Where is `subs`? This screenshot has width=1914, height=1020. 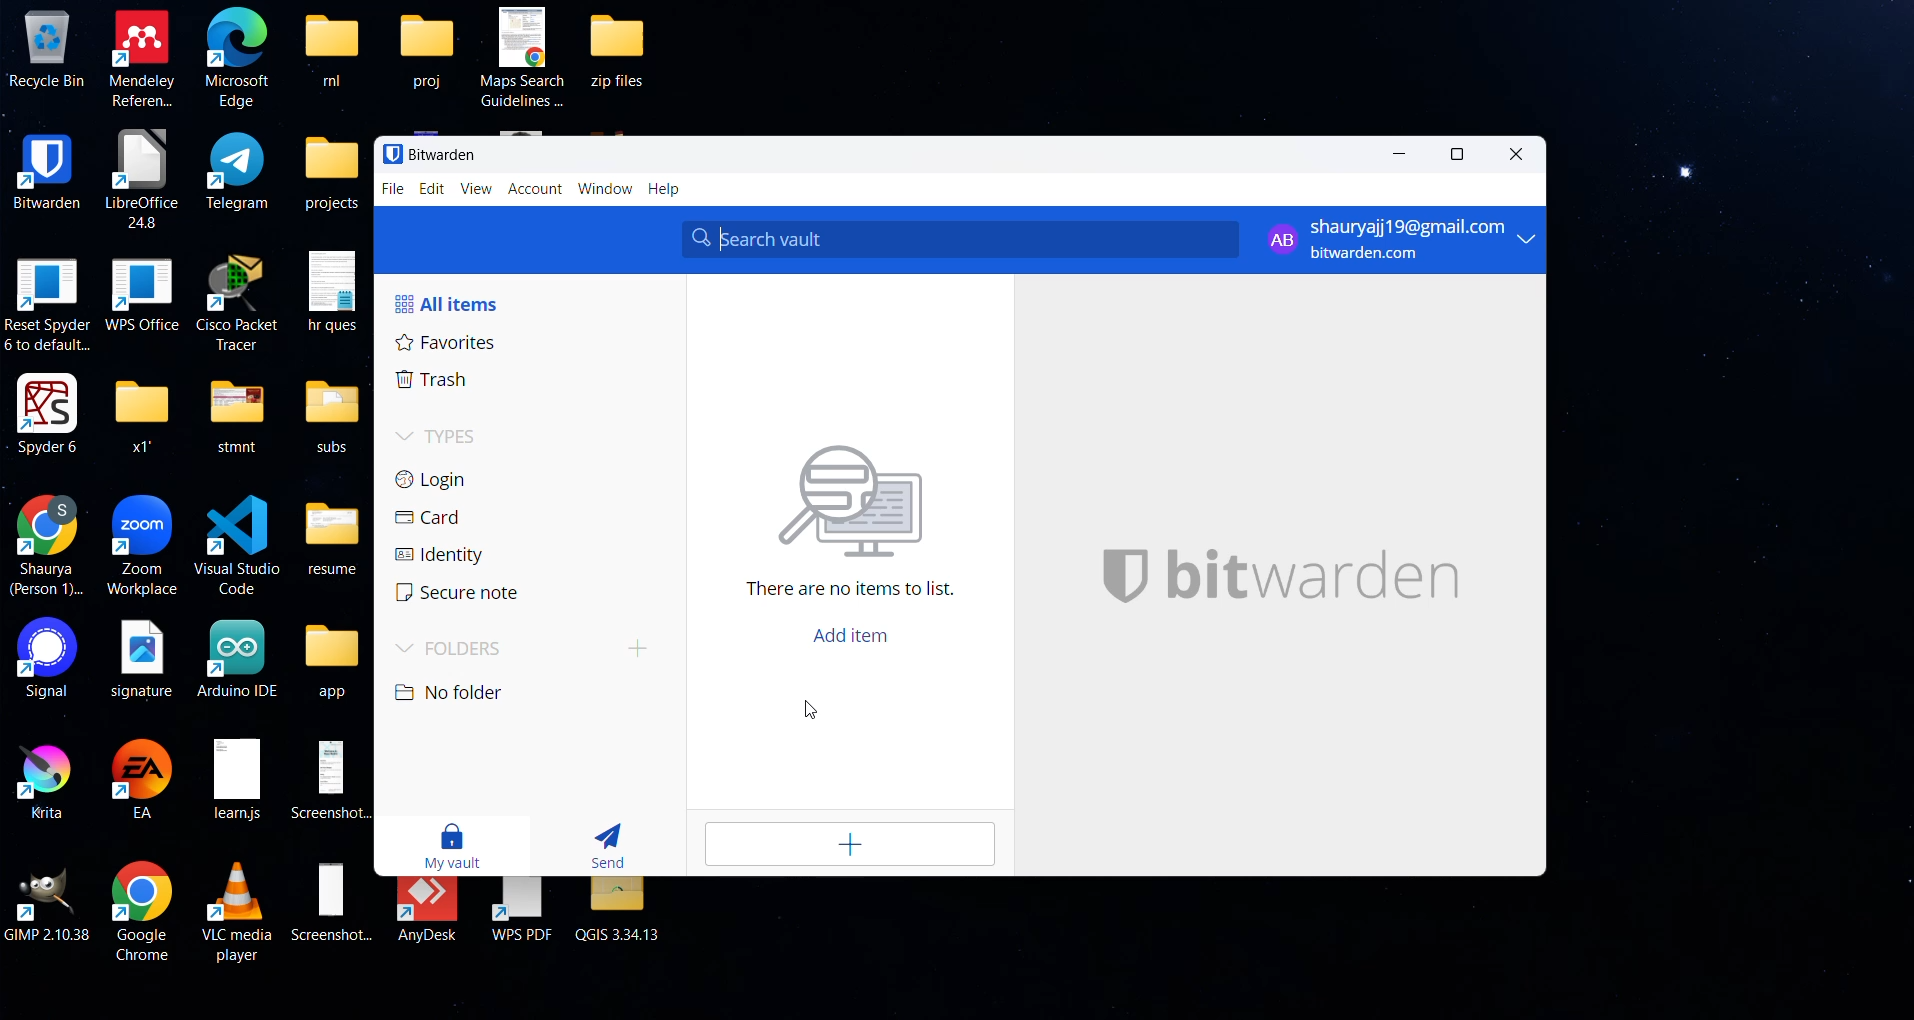
subs is located at coordinates (332, 416).